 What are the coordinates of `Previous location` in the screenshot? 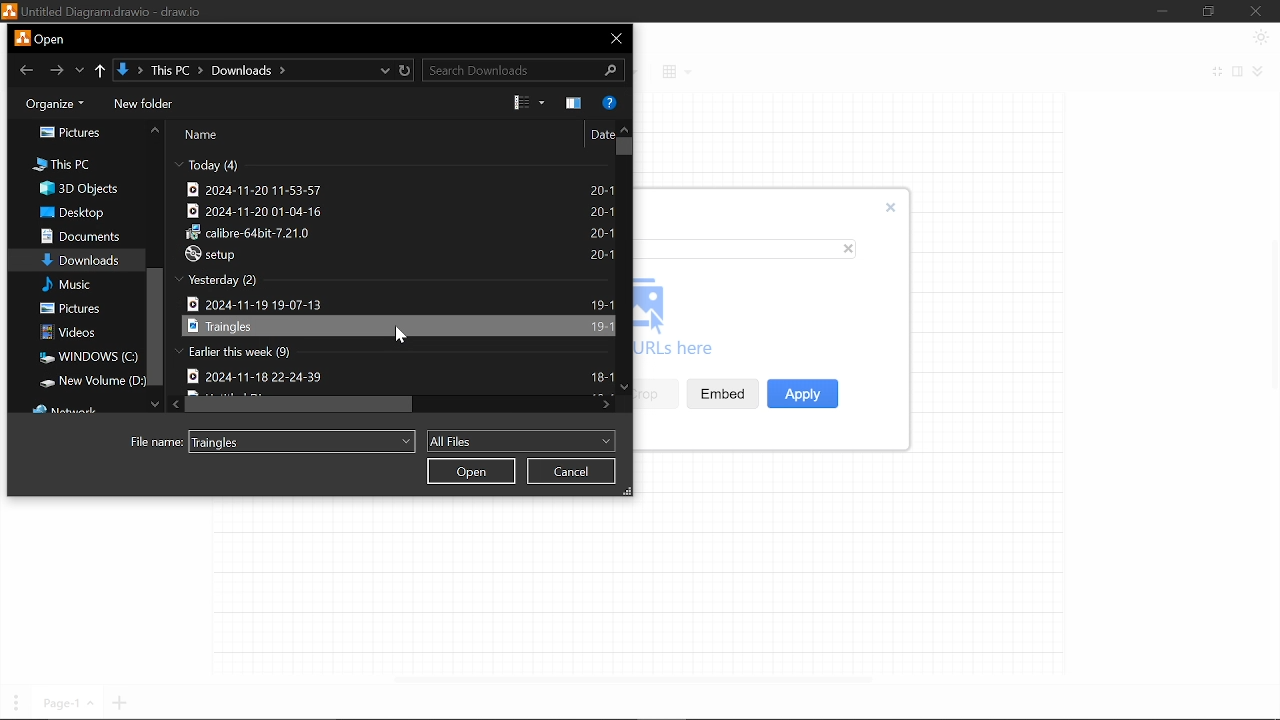 It's located at (78, 70).